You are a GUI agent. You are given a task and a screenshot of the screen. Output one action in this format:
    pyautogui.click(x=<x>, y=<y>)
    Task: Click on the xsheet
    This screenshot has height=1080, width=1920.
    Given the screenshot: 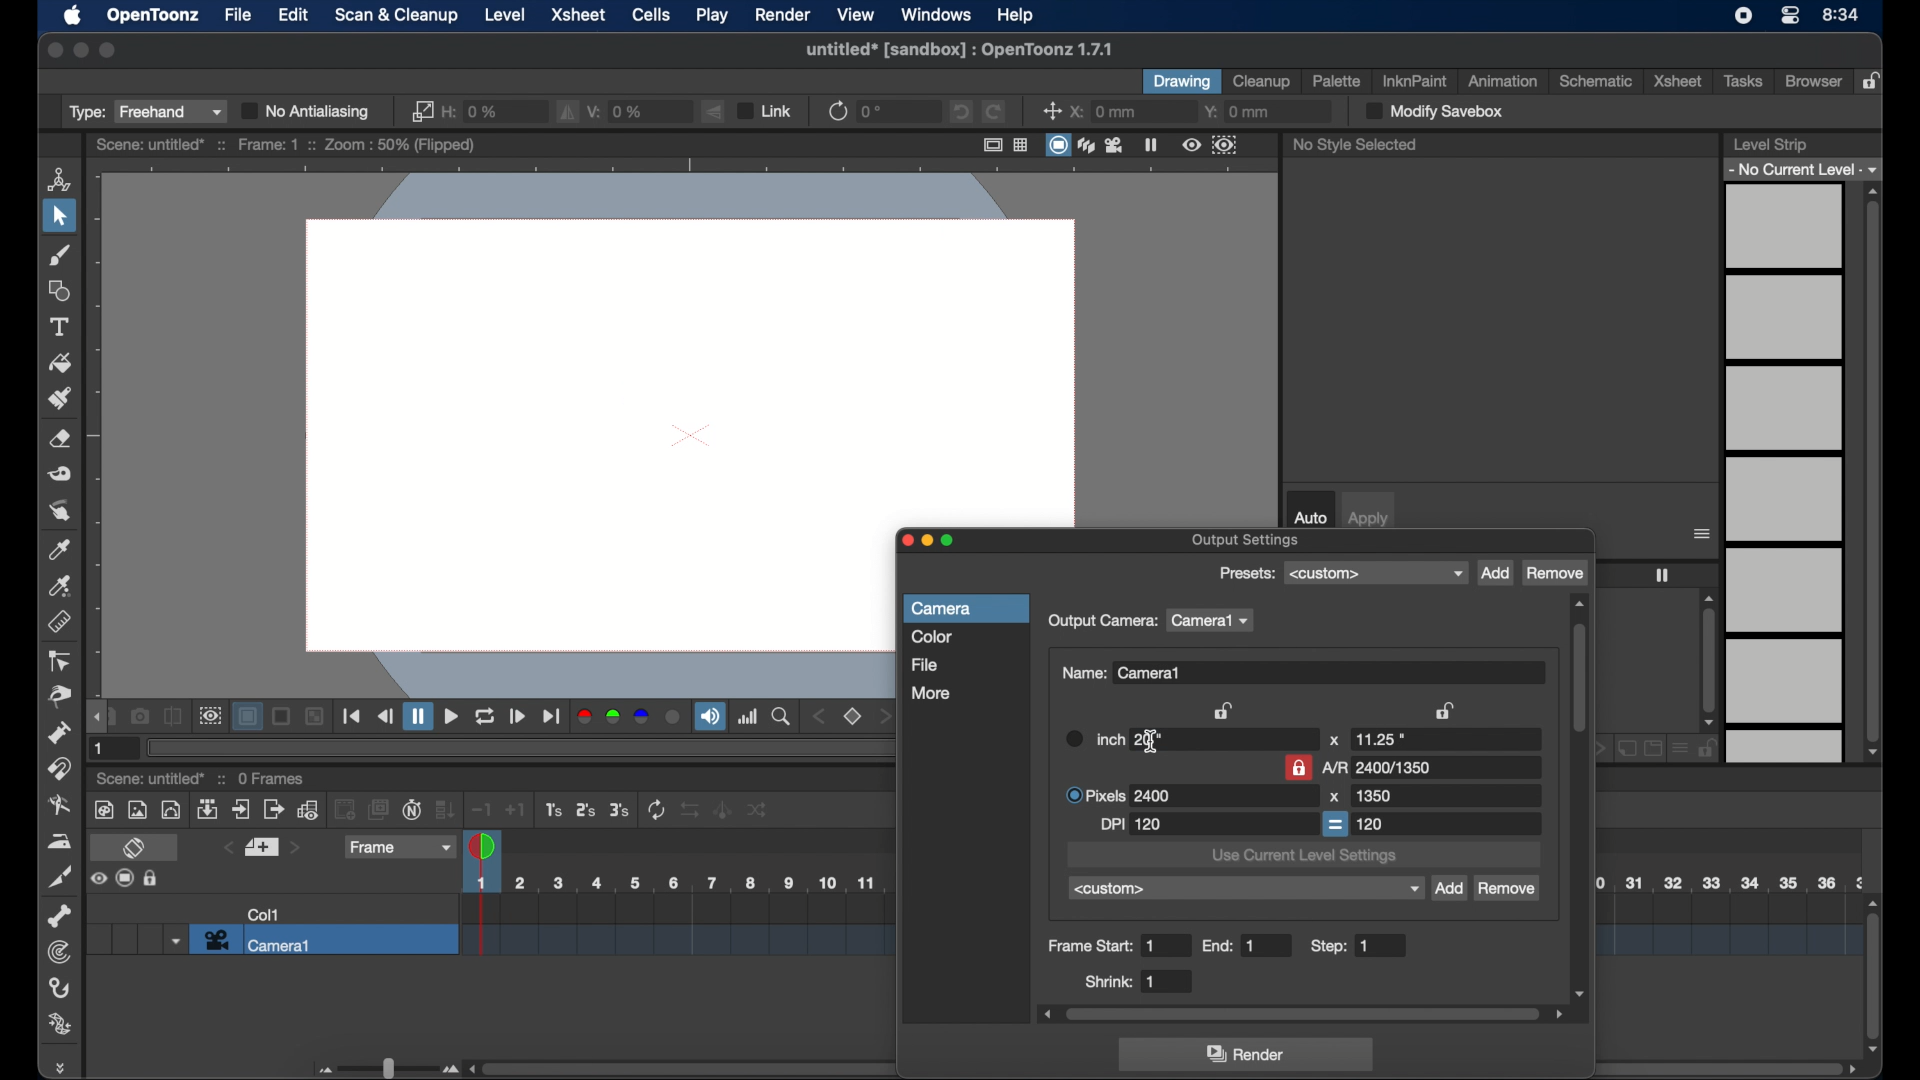 What is the action you would take?
    pyautogui.click(x=1678, y=80)
    